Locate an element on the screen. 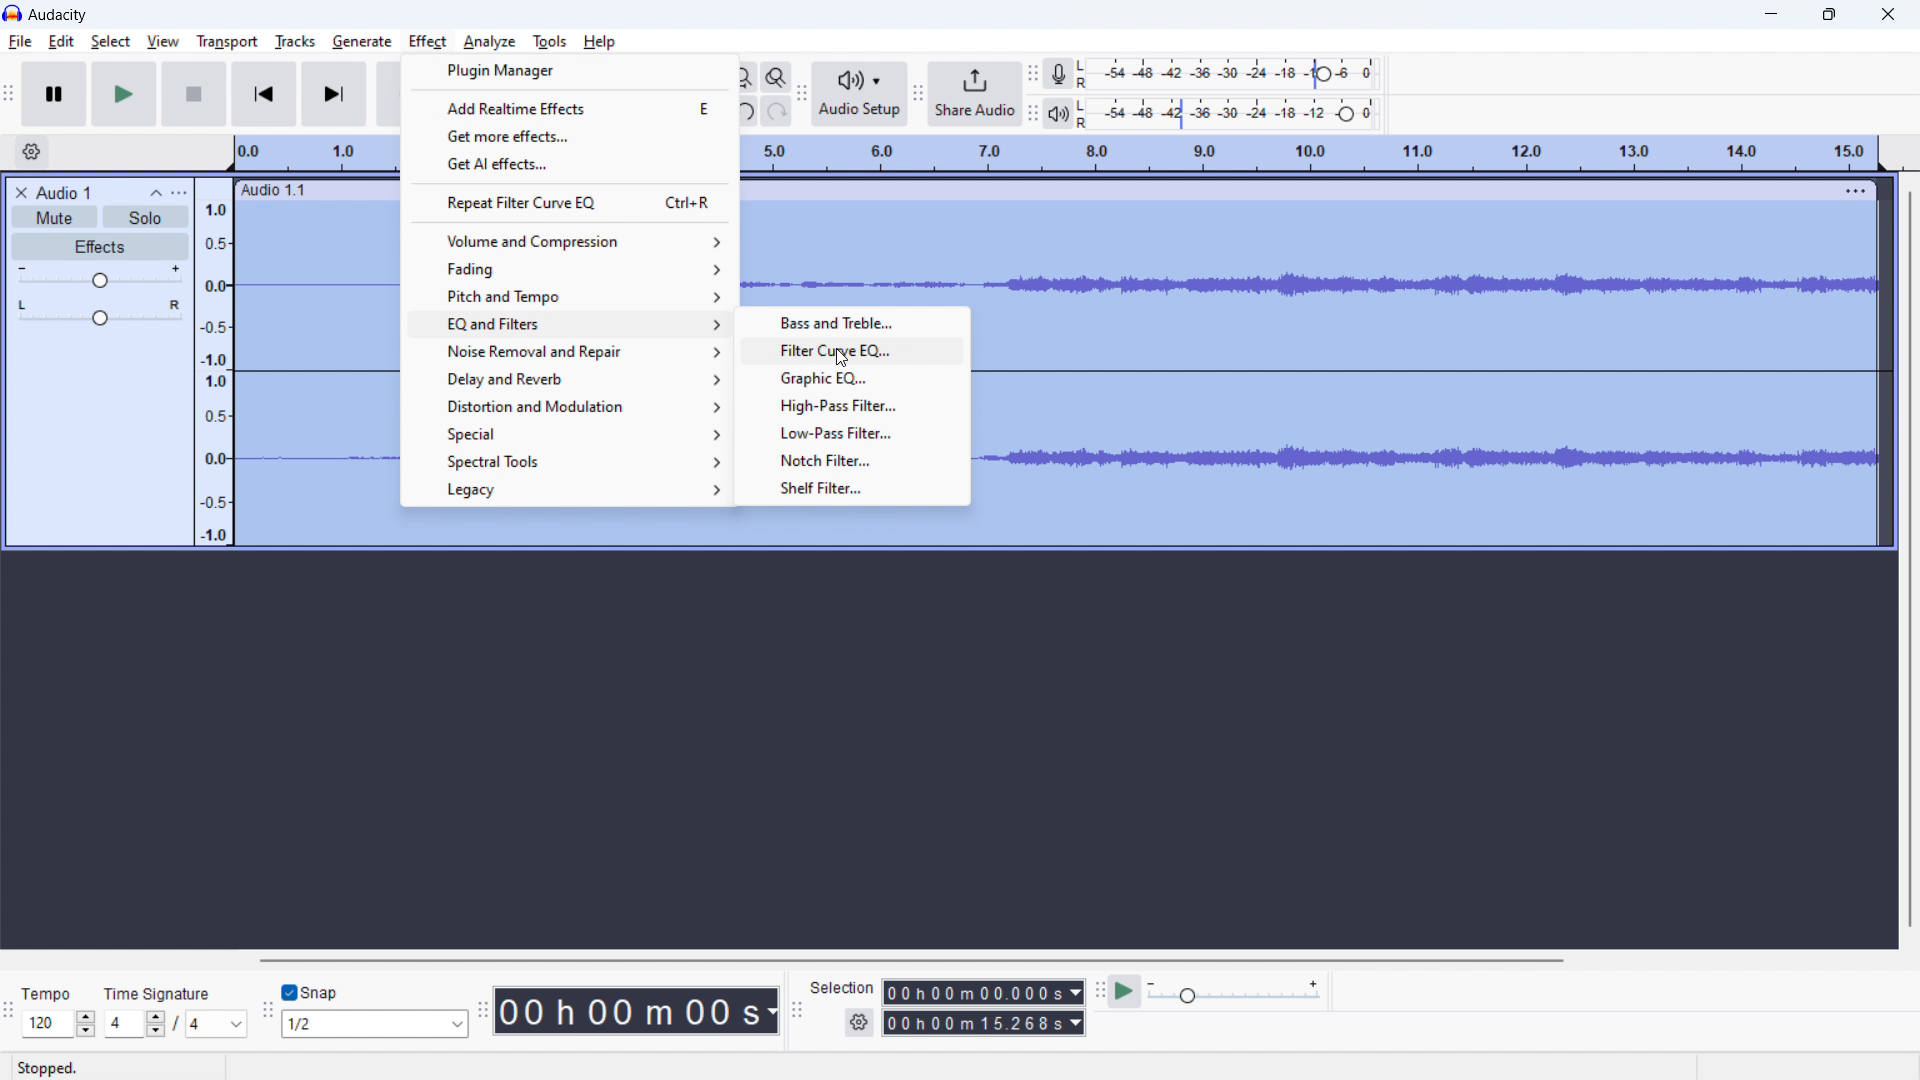 This screenshot has height=1080, width=1920. record level is located at coordinates (1233, 74).